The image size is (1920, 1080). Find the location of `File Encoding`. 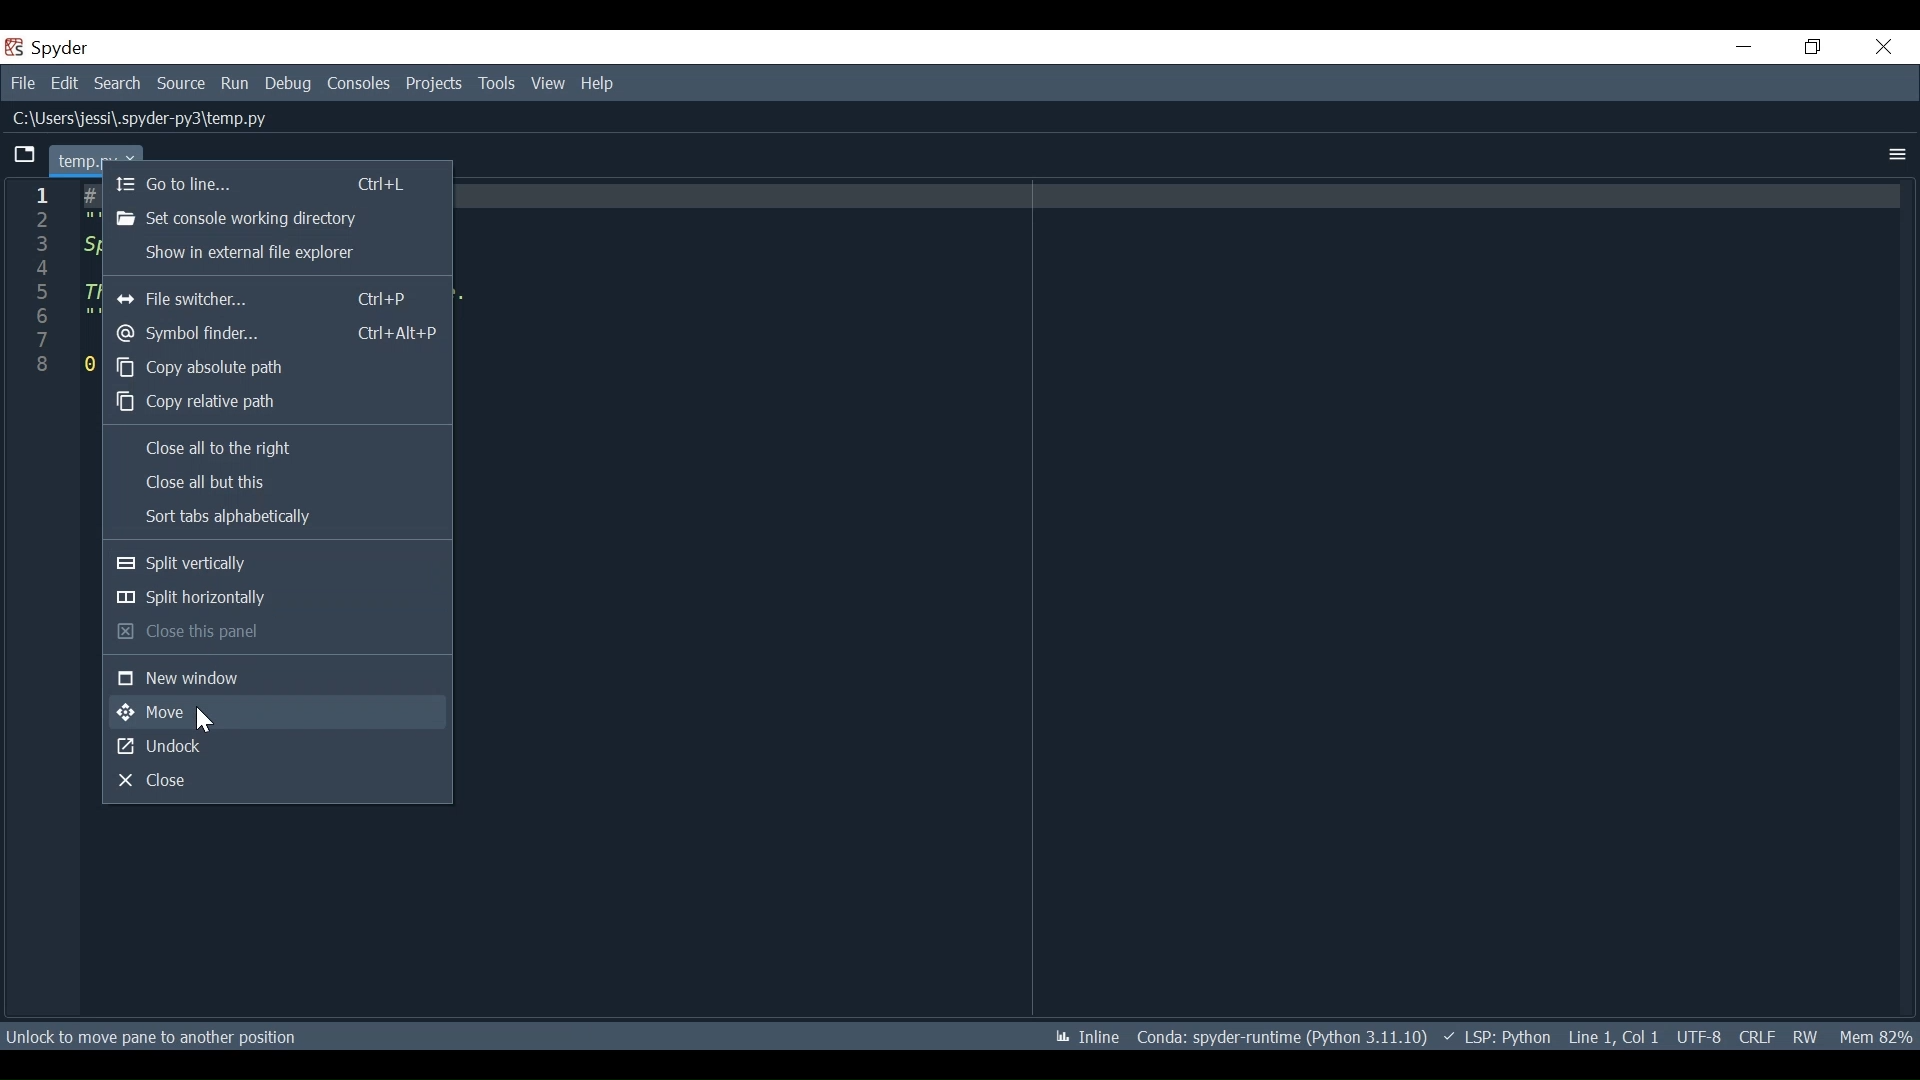

File Encoding is located at coordinates (1697, 1038).